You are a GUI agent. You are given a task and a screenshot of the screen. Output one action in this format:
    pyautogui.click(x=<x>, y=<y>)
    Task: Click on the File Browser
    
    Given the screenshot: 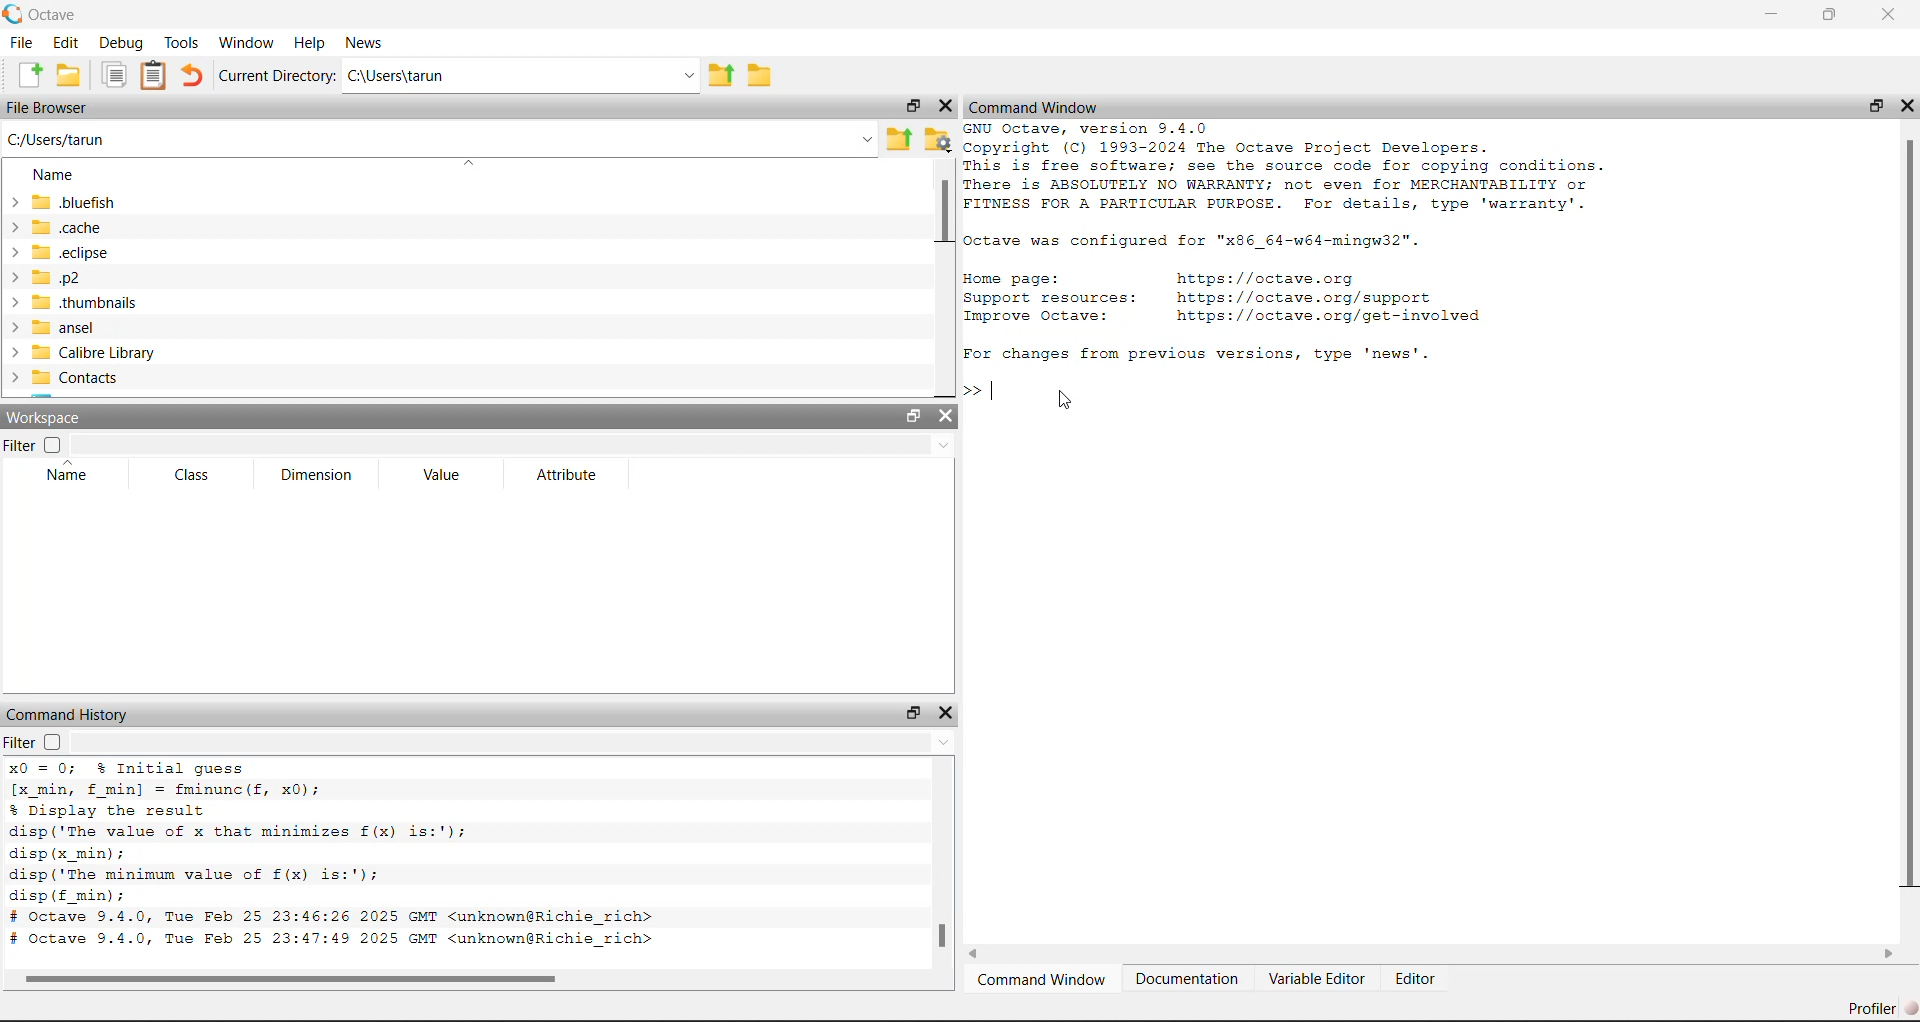 What is the action you would take?
    pyautogui.click(x=50, y=107)
    